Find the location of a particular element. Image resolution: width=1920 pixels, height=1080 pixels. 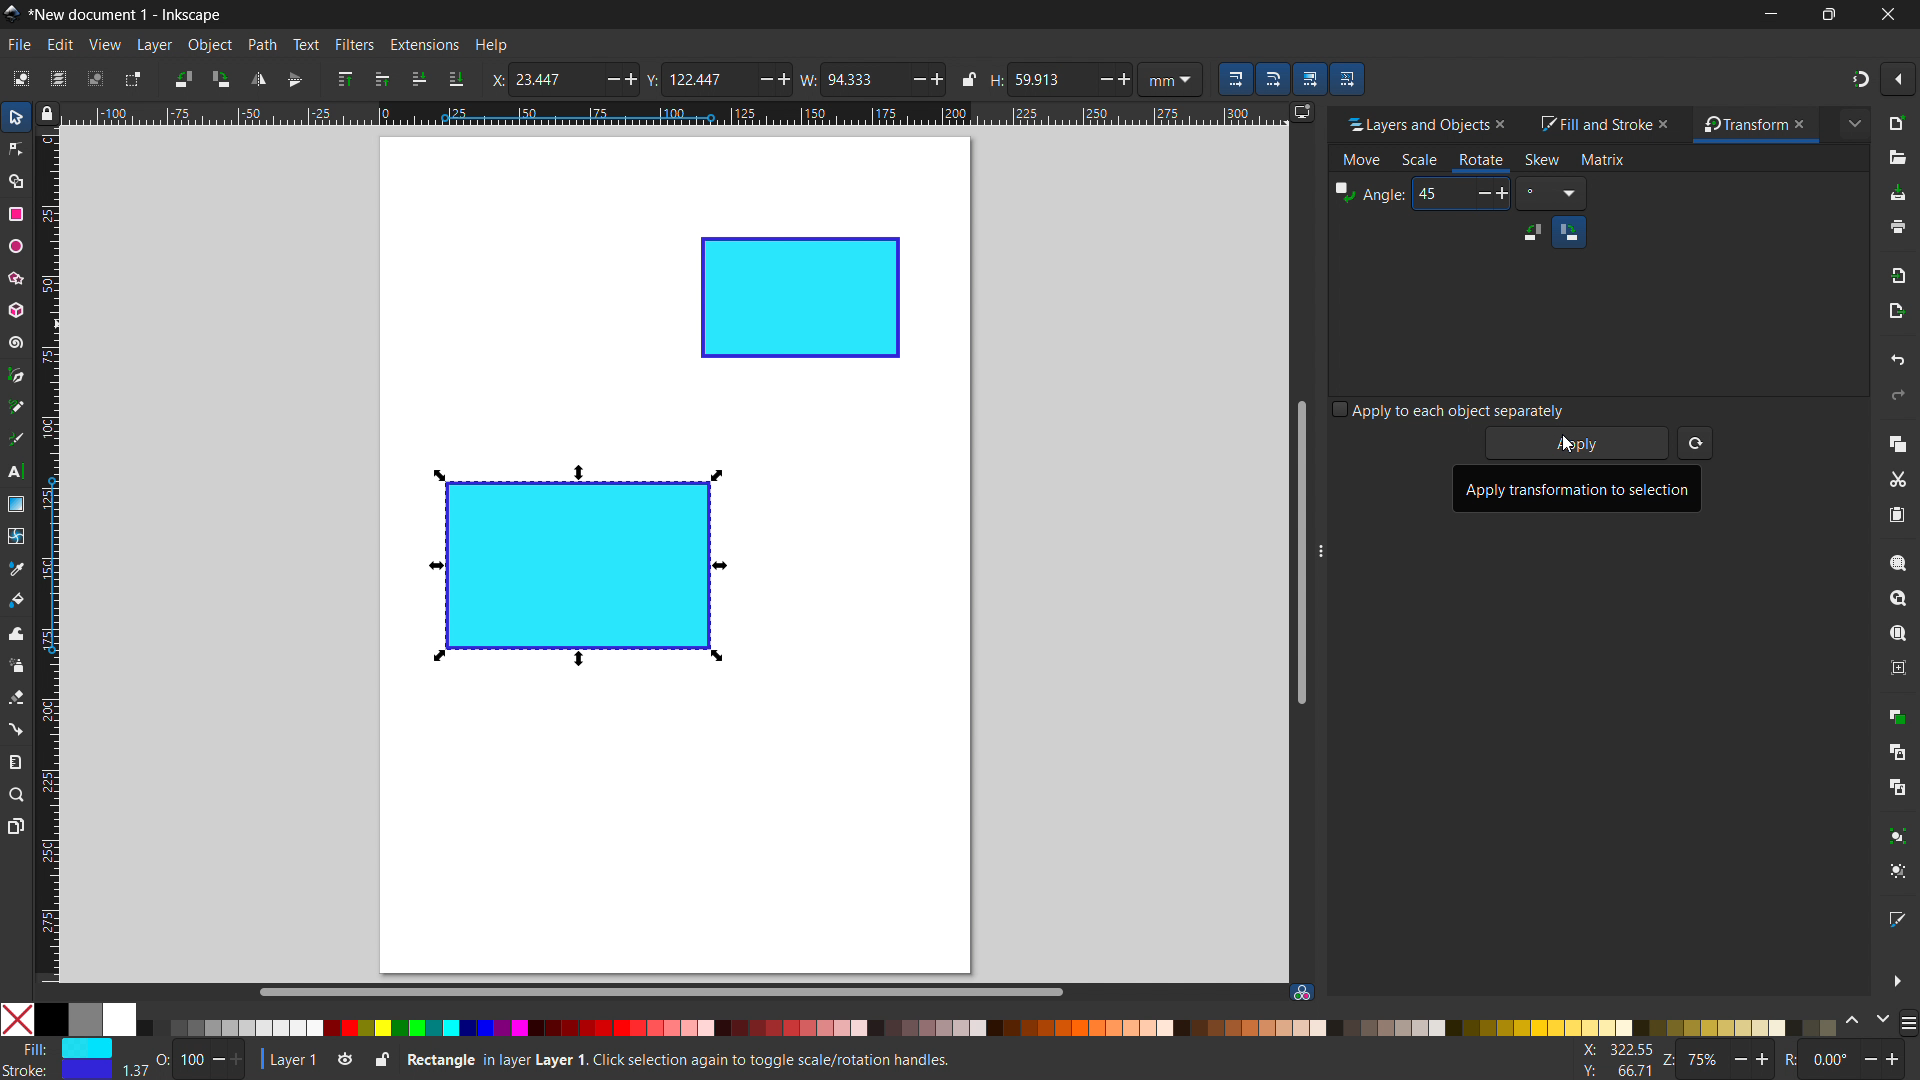

X: 23.447 is located at coordinates (540, 79).